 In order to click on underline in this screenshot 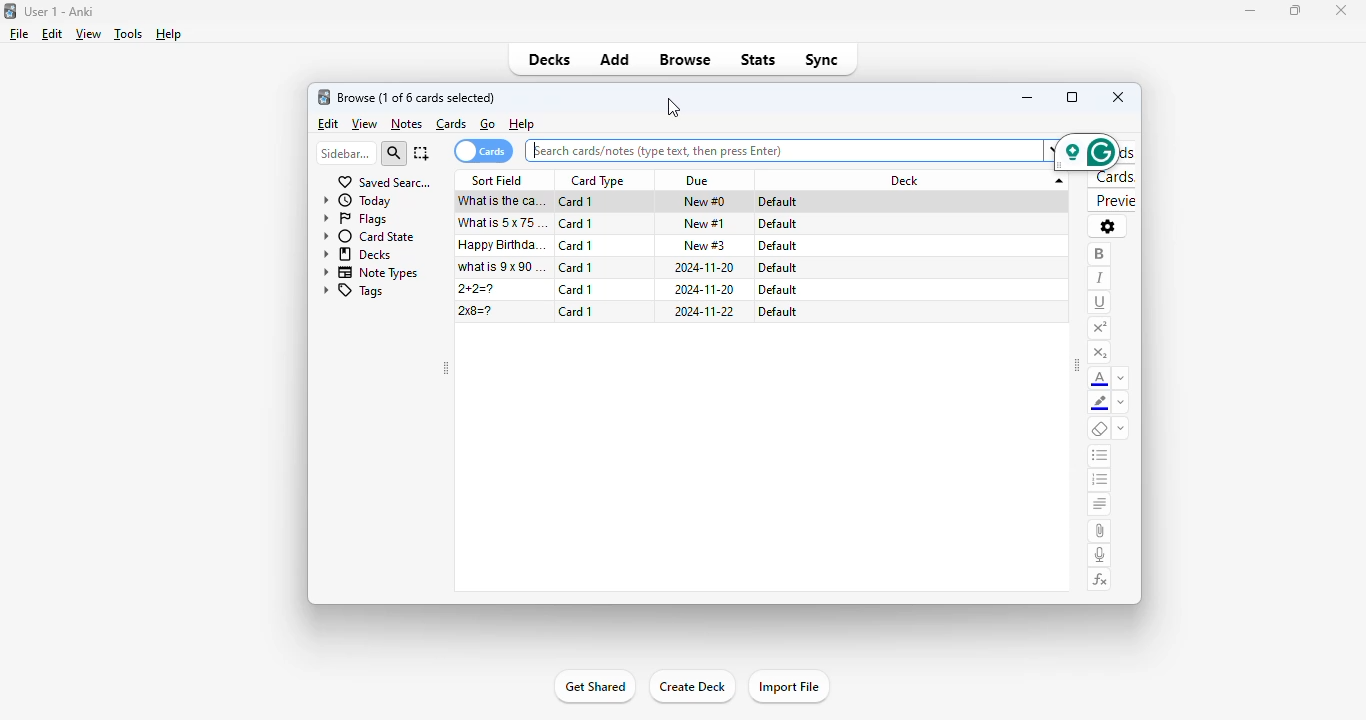, I will do `click(1101, 303)`.